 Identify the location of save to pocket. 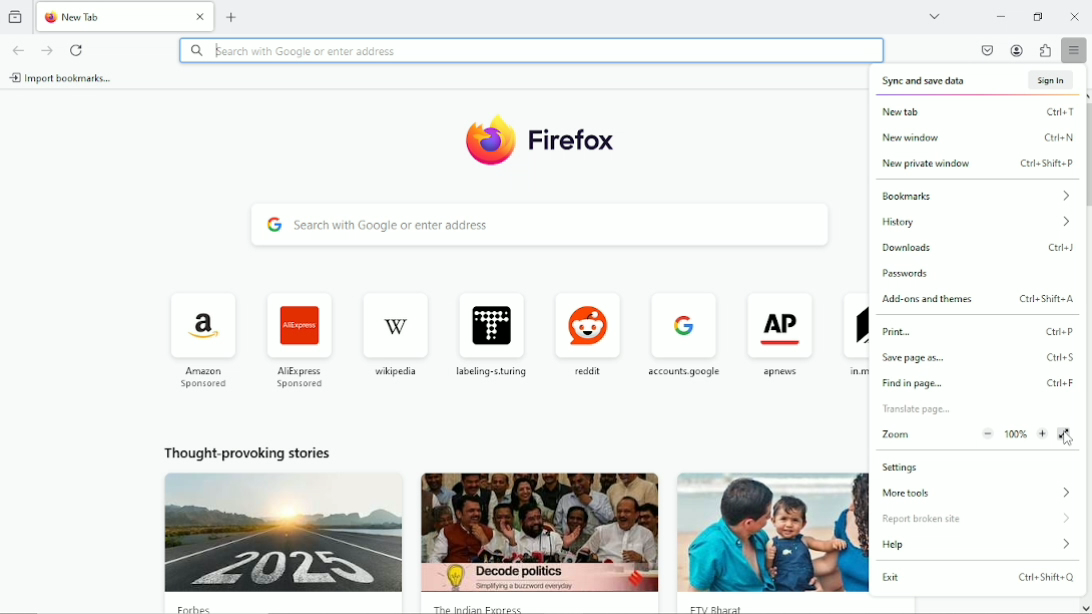
(984, 50).